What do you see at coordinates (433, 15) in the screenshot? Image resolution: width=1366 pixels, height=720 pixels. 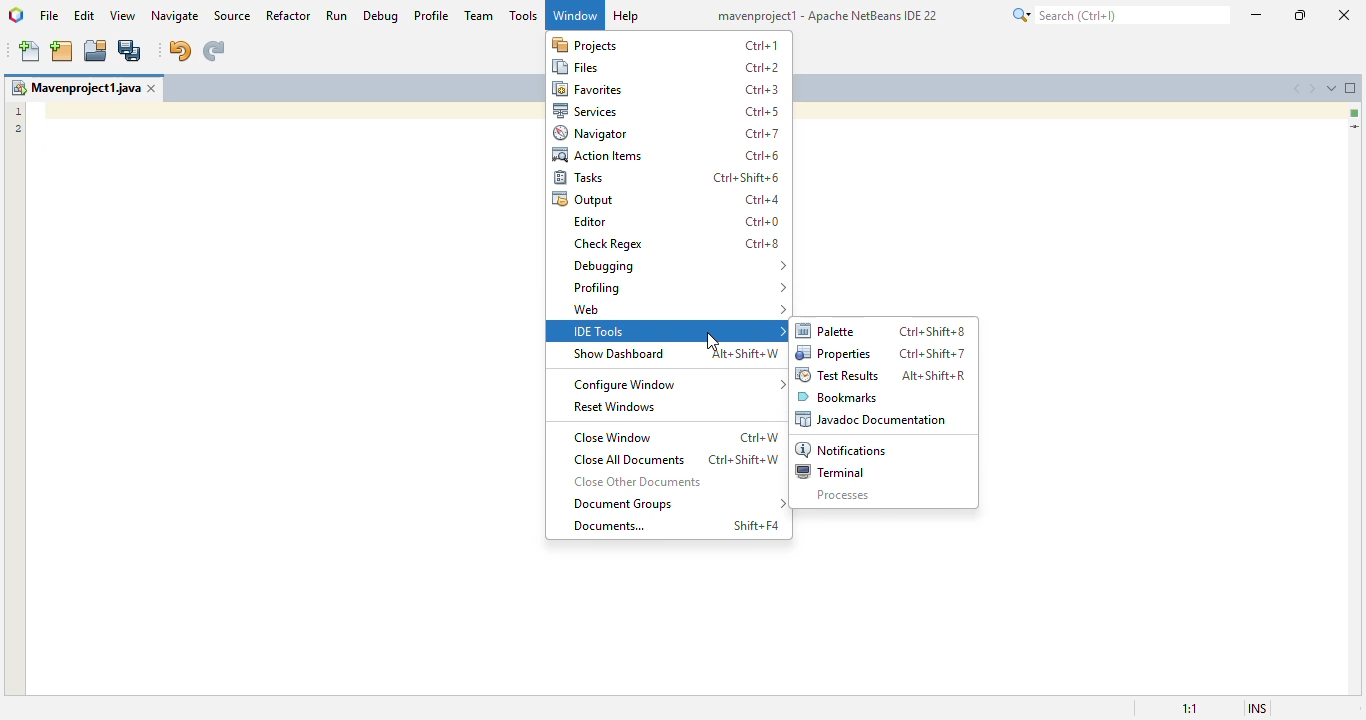 I see `profile` at bounding box center [433, 15].